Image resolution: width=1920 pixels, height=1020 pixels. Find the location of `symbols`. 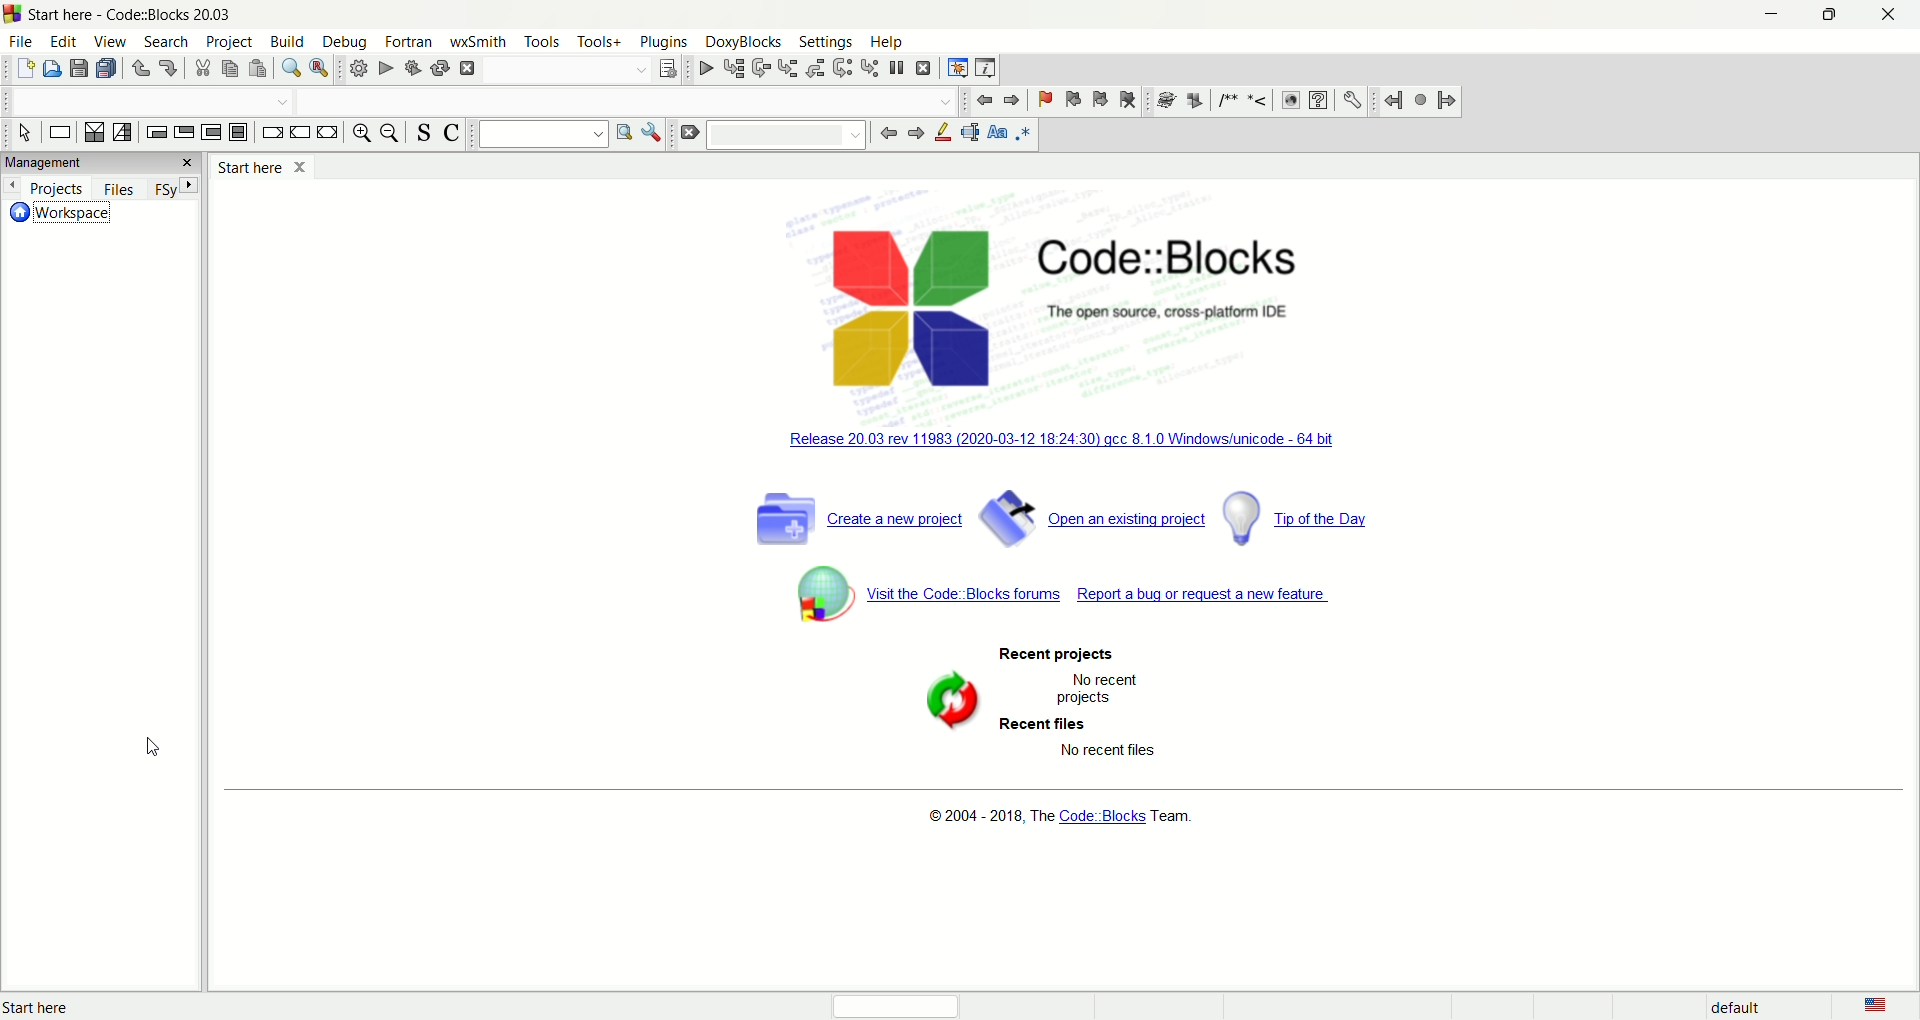

symbols is located at coordinates (1213, 100).